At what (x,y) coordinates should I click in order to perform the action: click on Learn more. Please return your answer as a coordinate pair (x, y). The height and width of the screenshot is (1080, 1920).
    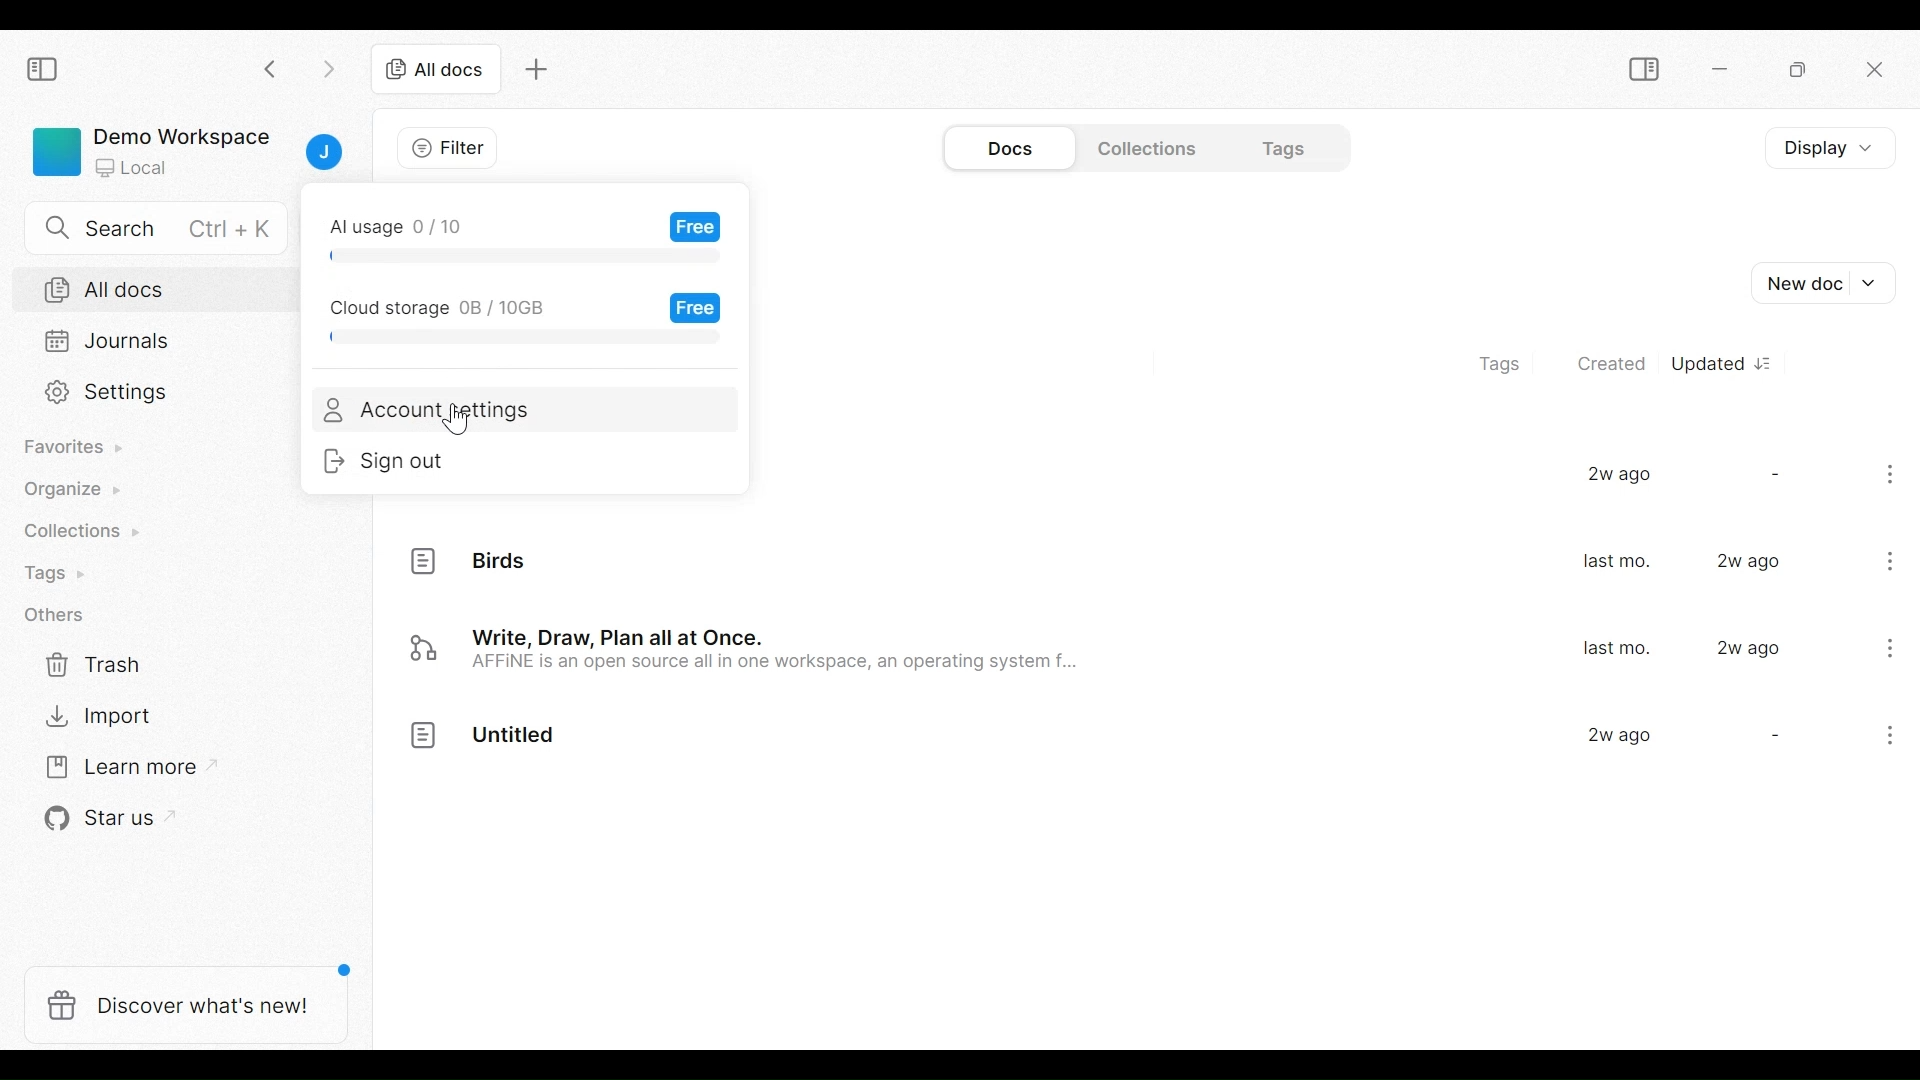
    Looking at the image, I should click on (115, 767).